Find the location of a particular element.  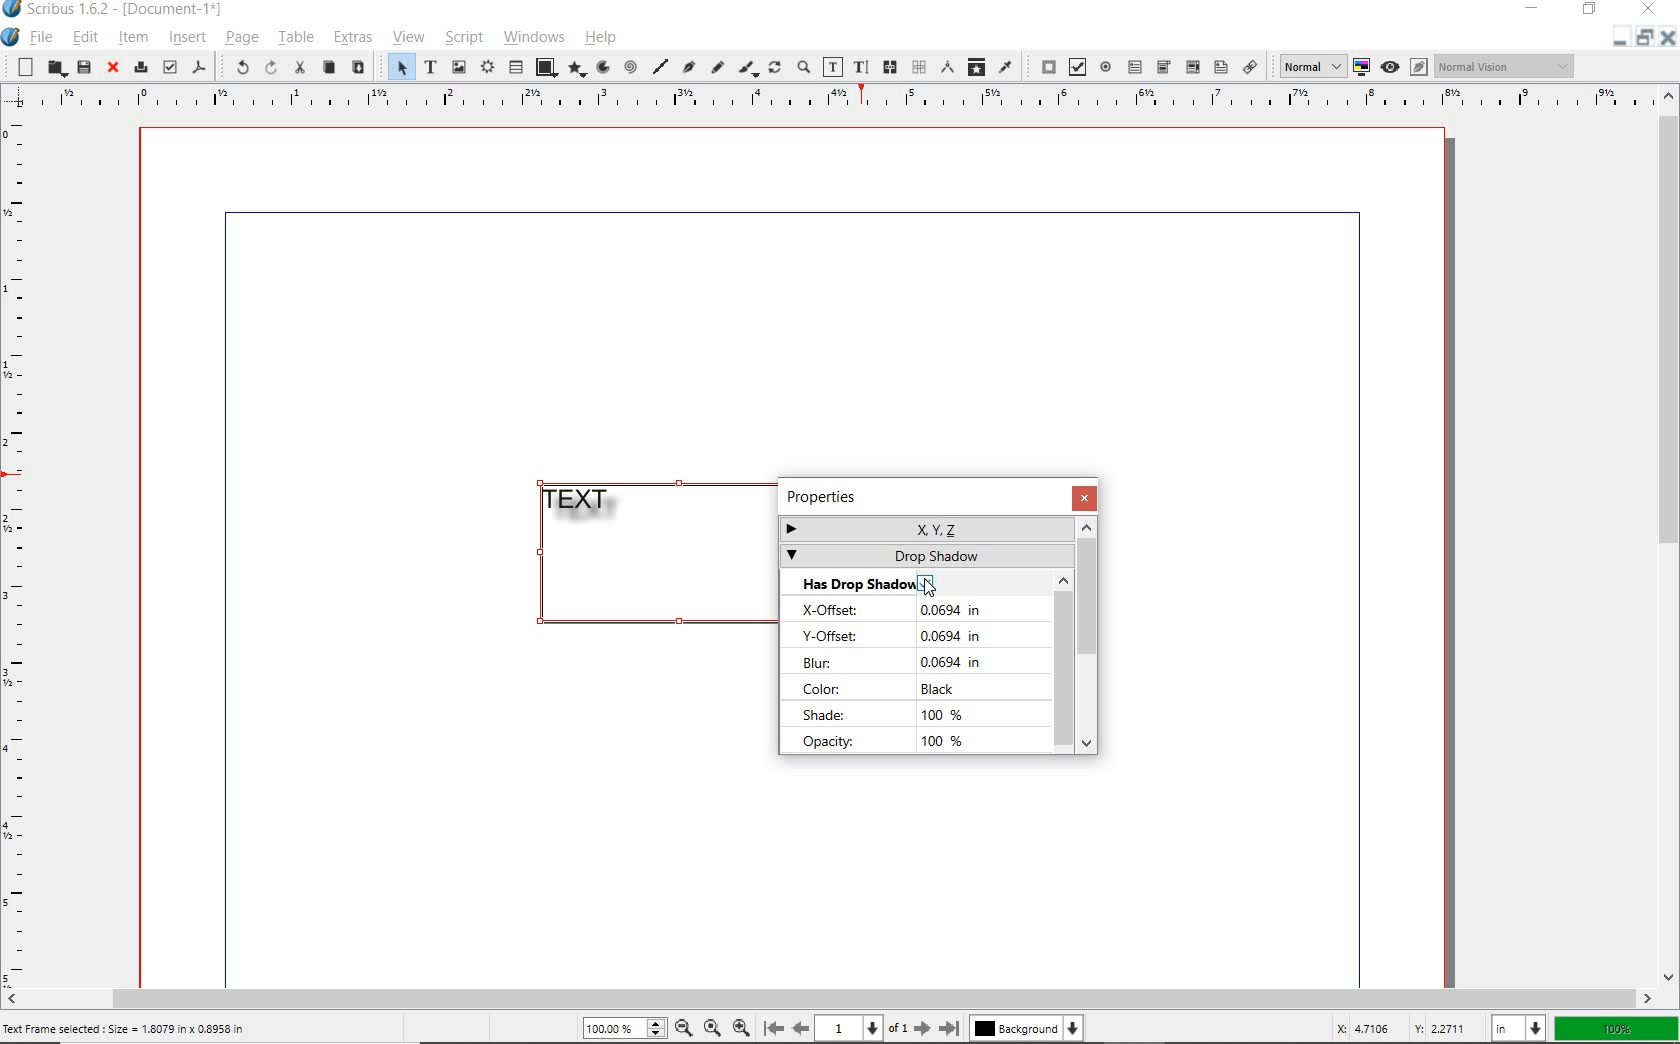

Previous Page is located at coordinates (802, 1030).